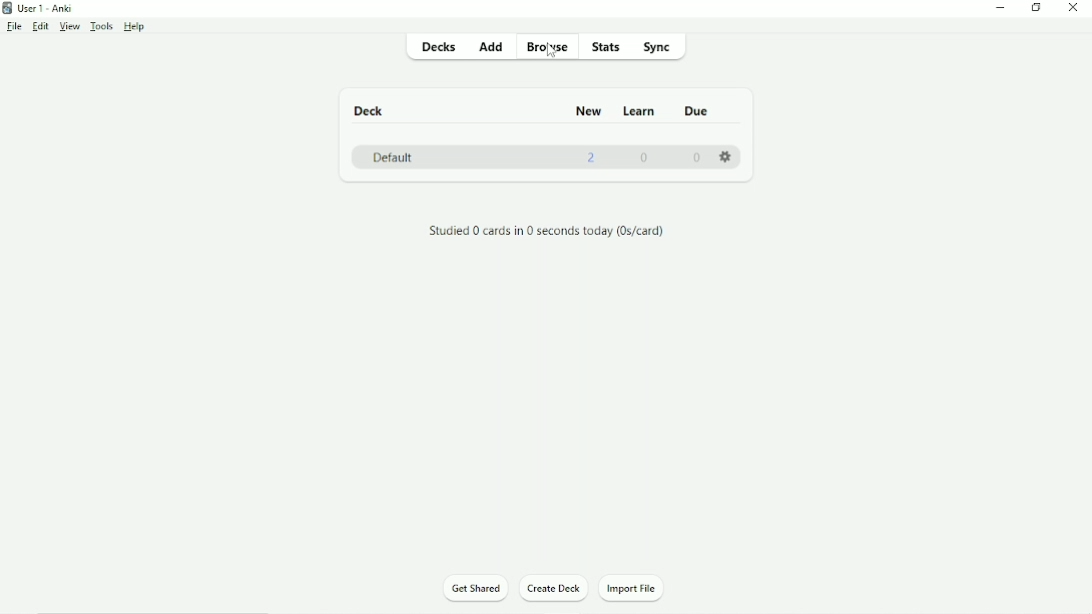  I want to click on Decks, so click(437, 49).